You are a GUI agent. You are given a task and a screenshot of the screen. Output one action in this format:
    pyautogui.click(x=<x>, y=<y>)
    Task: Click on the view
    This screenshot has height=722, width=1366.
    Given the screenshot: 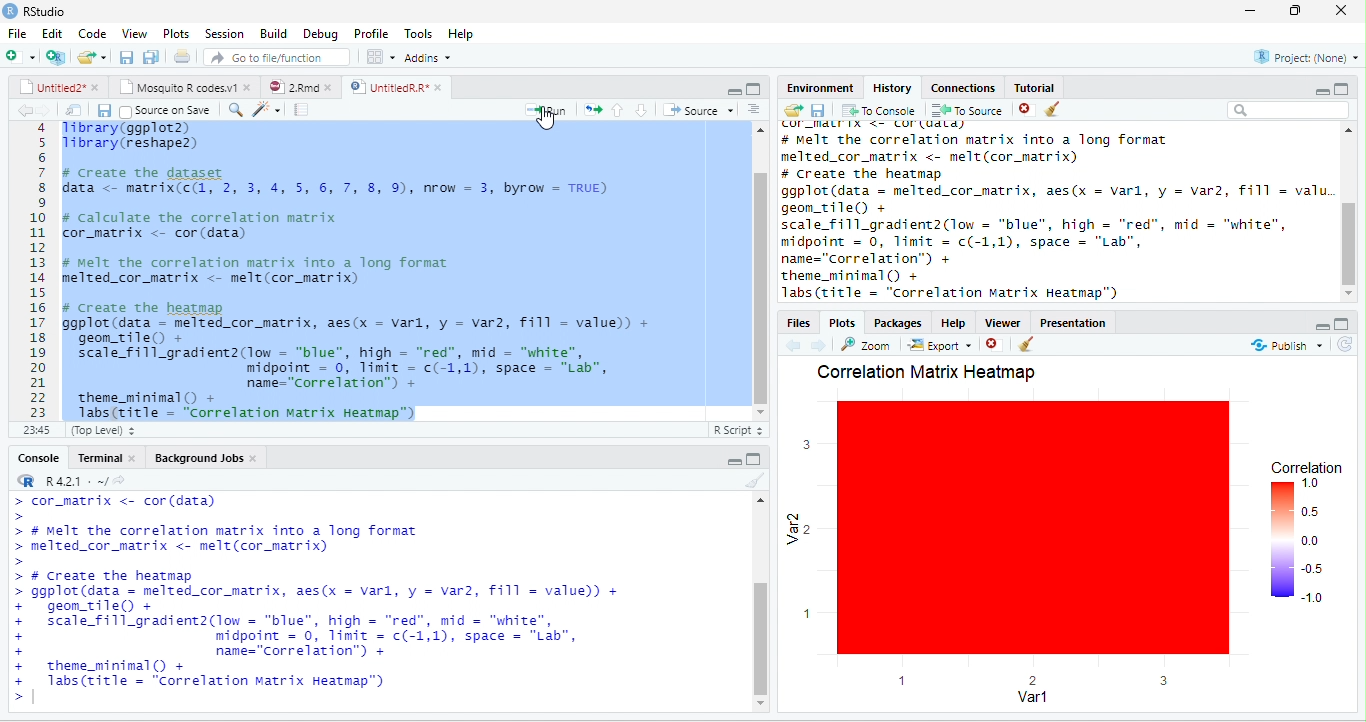 What is the action you would take?
    pyautogui.click(x=136, y=33)
    